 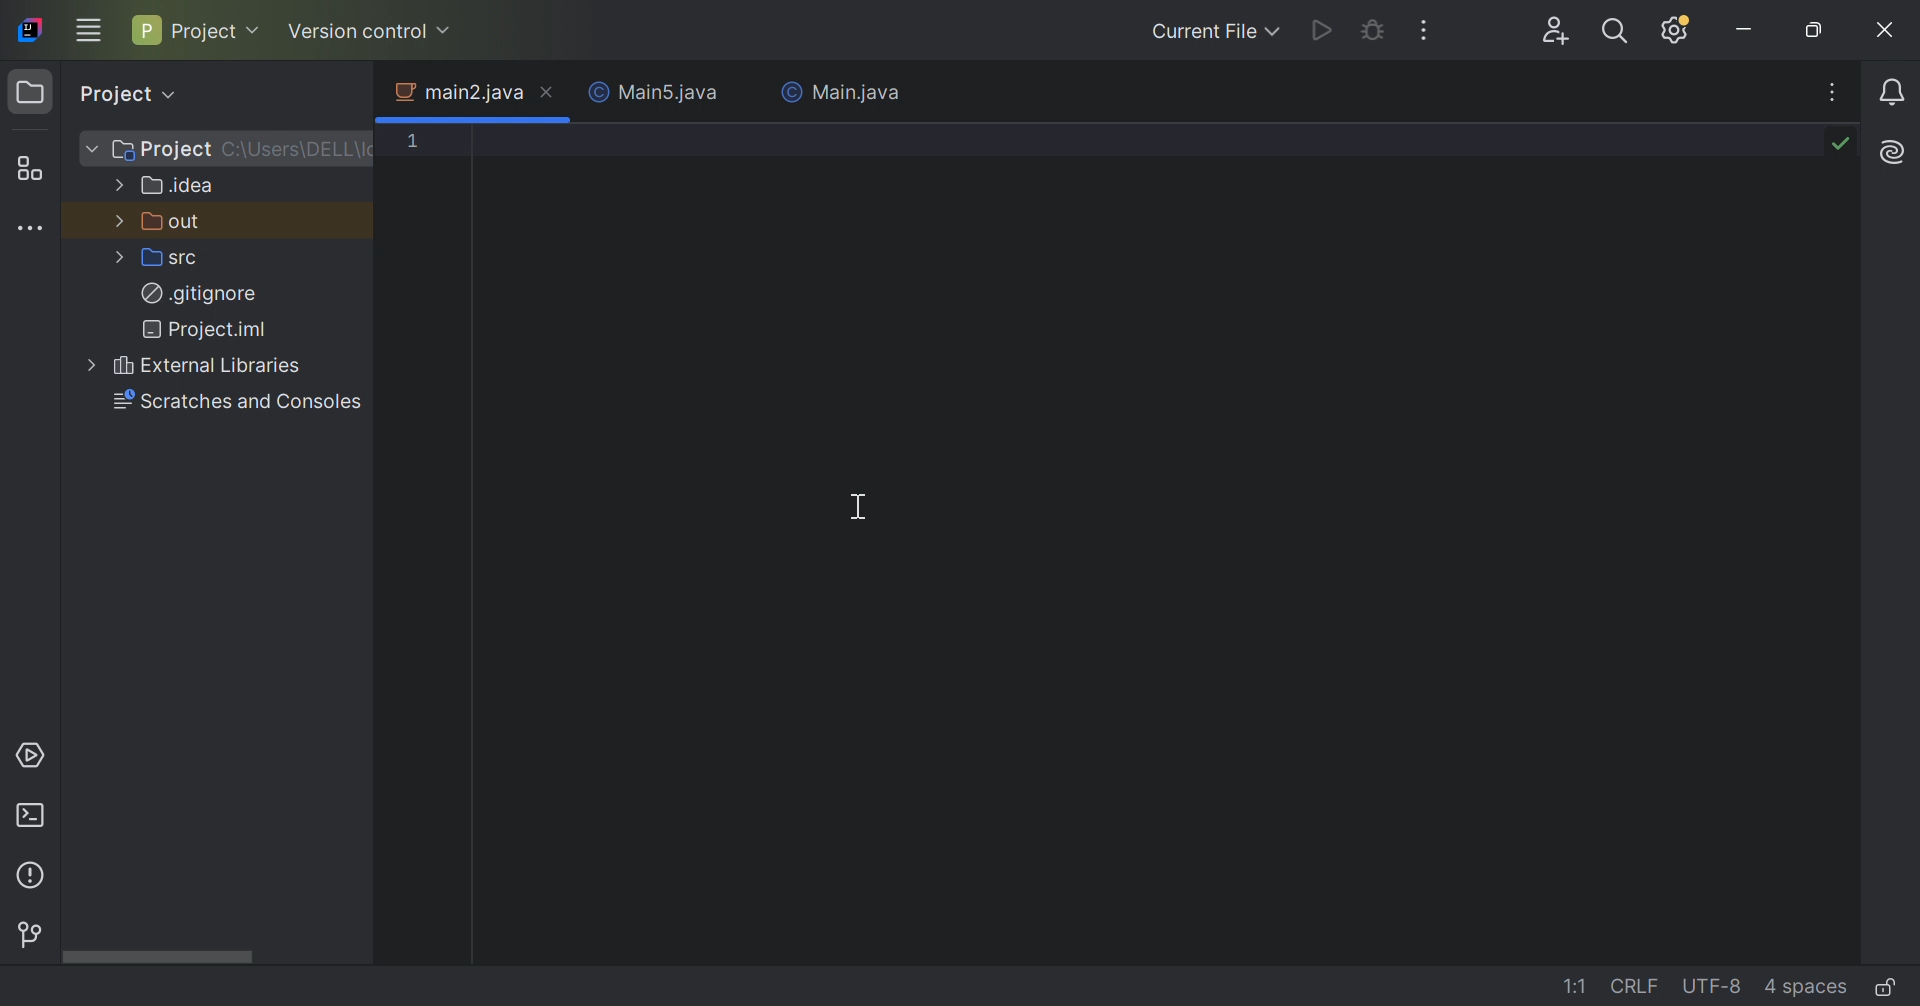 I want to click on Recent files, tab actions and more, so click(x=1836, y=94).